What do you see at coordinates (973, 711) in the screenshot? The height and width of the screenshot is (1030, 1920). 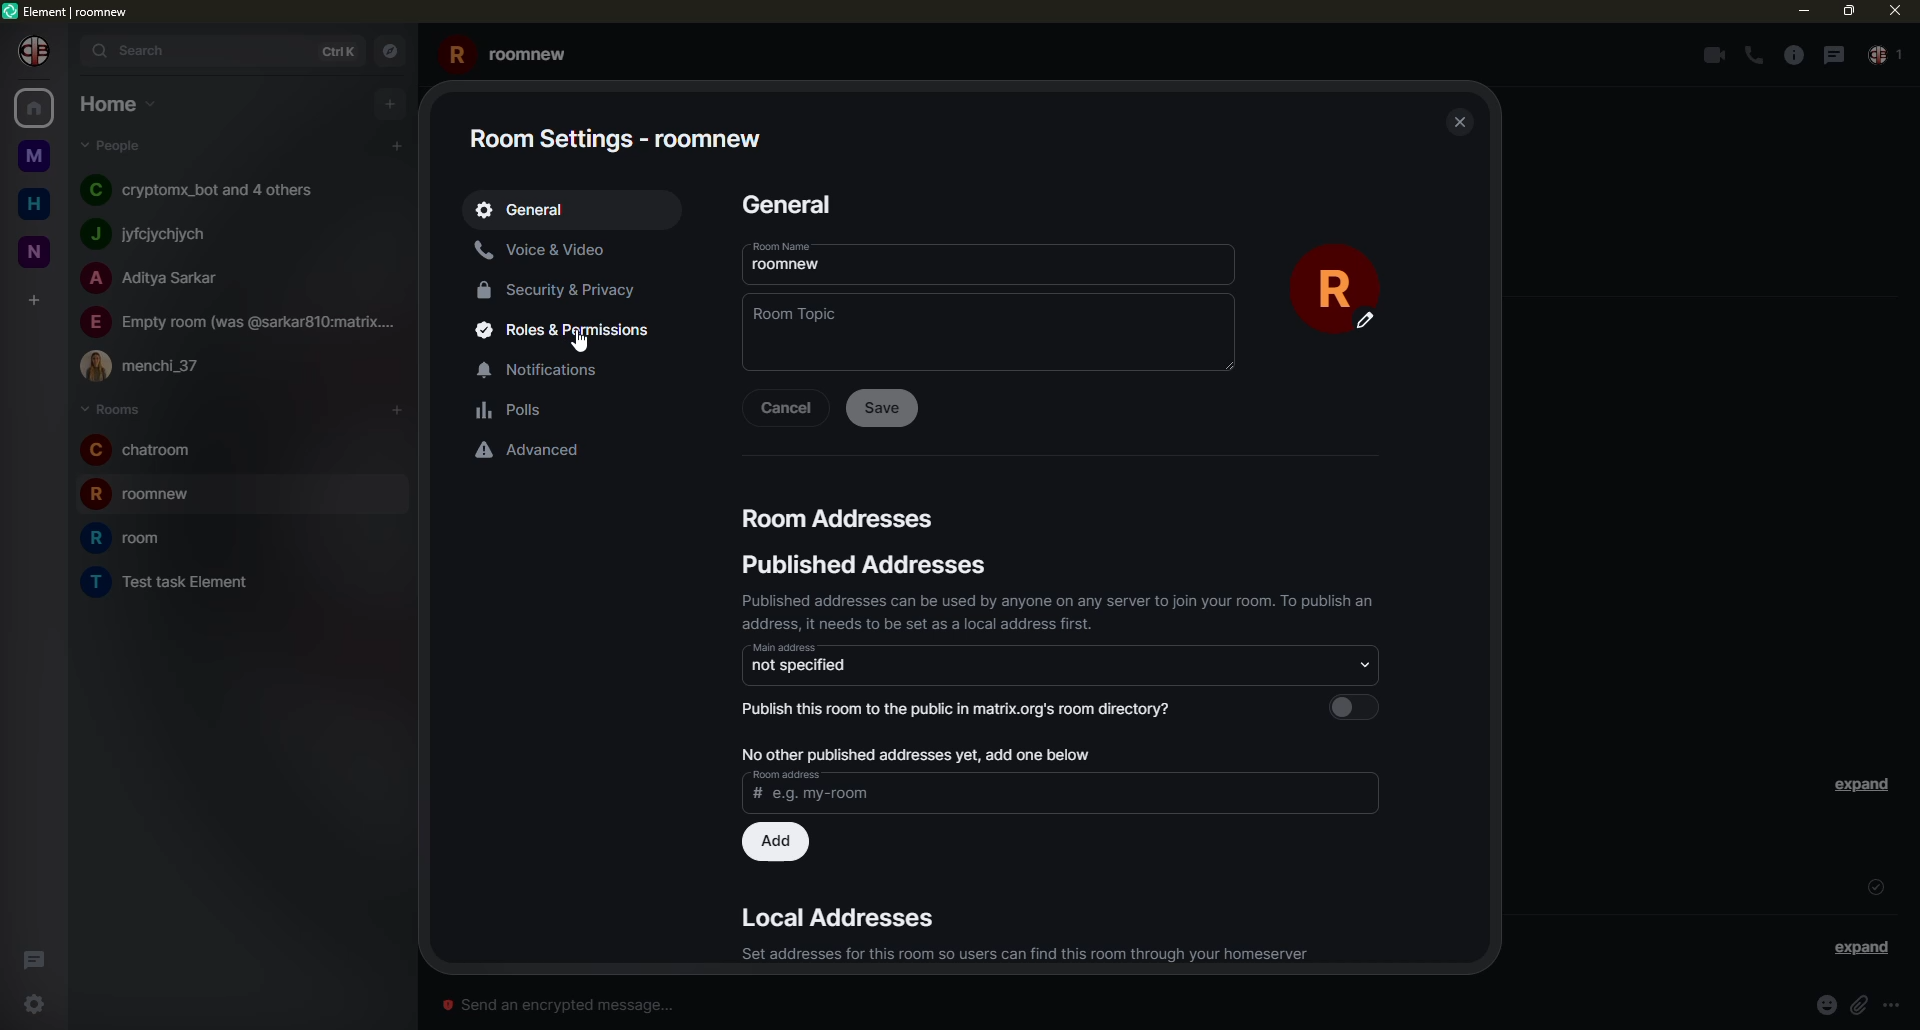 I see `publish` at bounding box center [973, 711].